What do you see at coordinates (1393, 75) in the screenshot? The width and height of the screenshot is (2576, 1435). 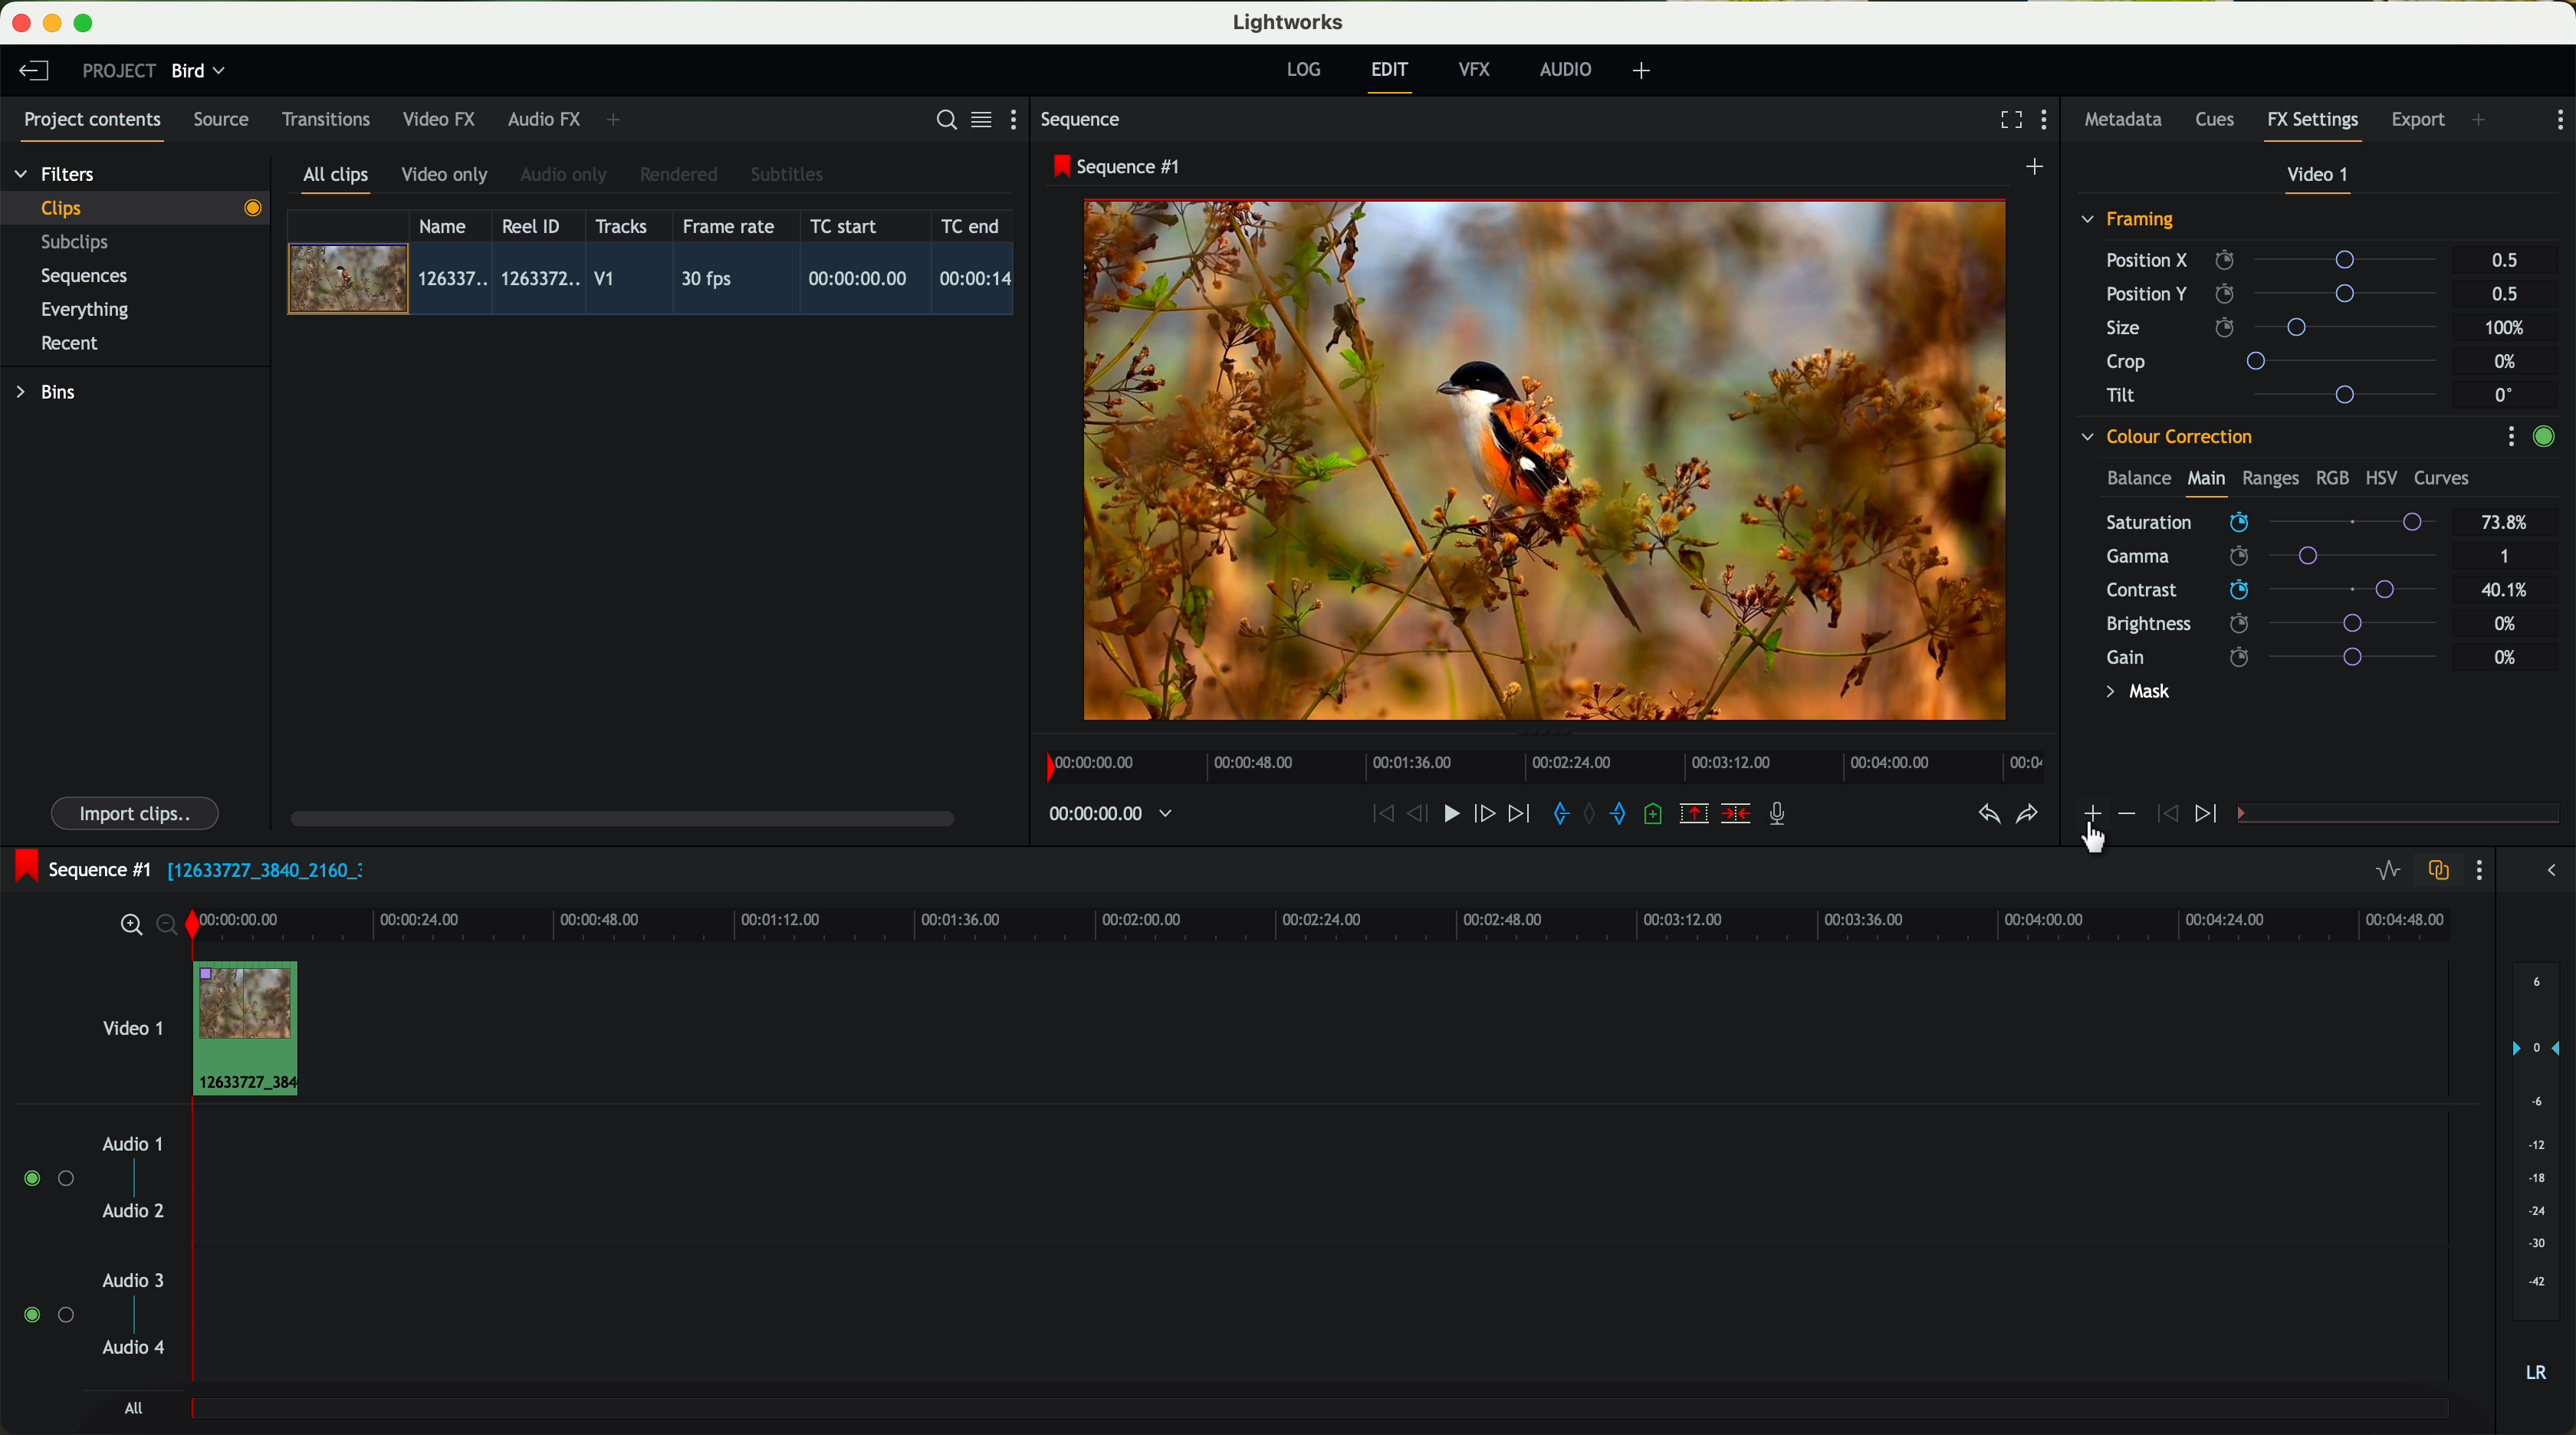 I see `edit` at bounding box center [1393, 75].